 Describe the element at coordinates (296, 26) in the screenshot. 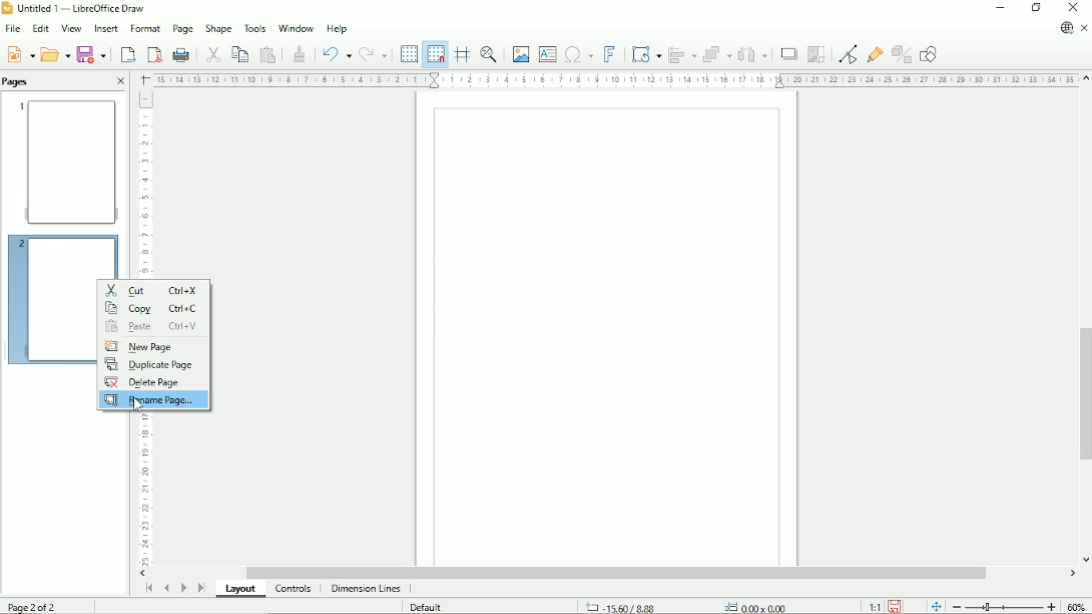

I see `Window` at that location.